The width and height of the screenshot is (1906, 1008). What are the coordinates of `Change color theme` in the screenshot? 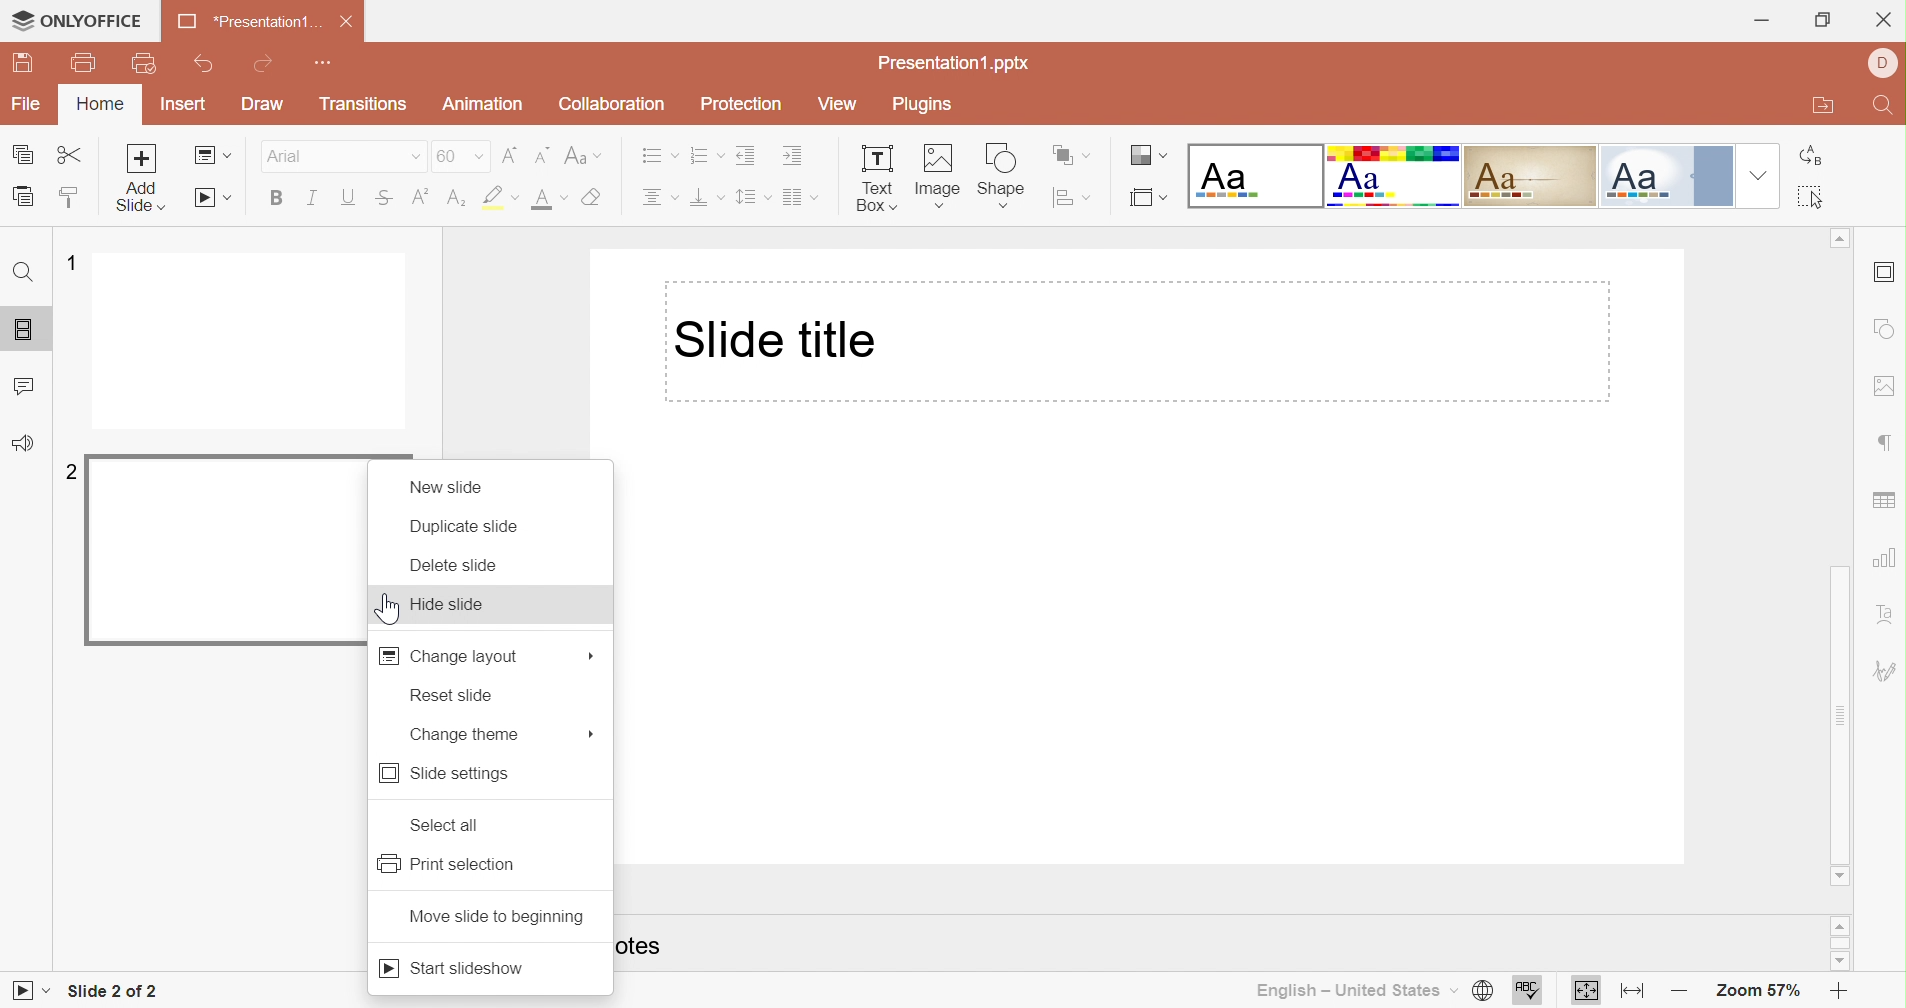 It's located at (1145, 156).